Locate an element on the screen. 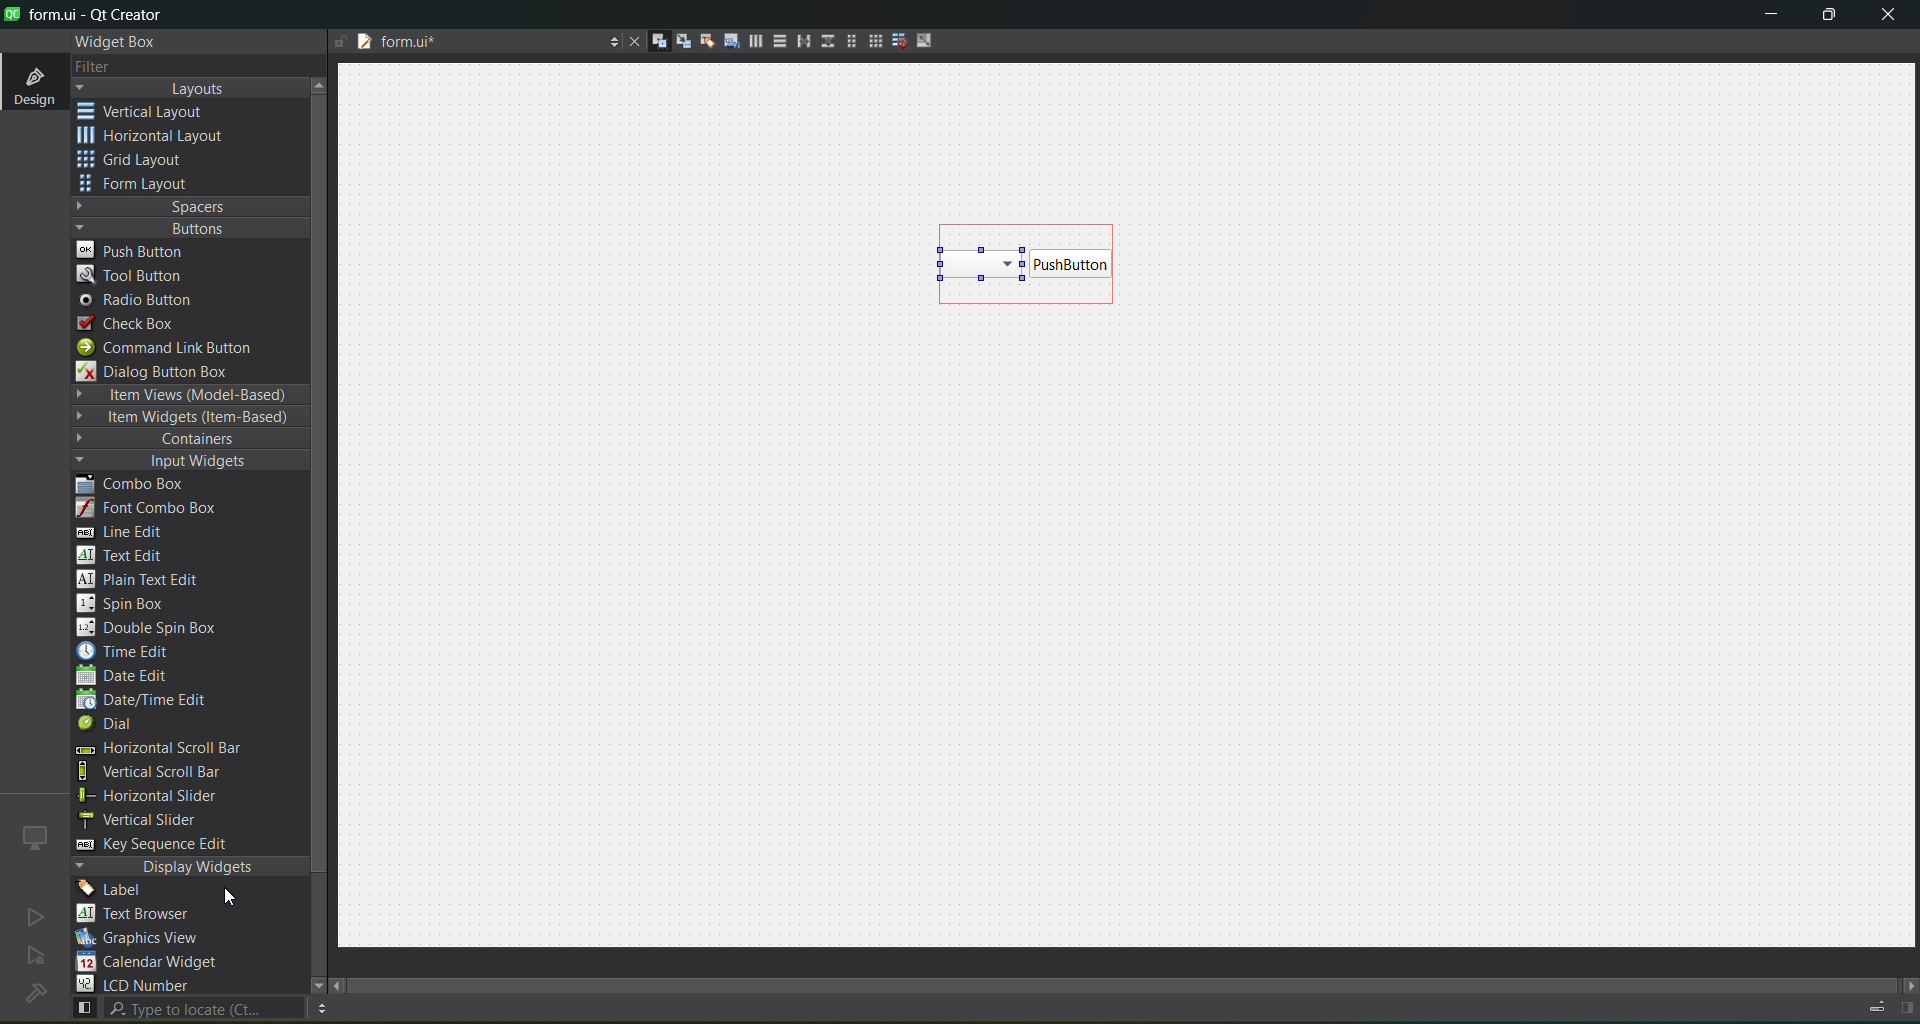 This screenshot has height=1024, width=1920. layout in a form is located at coordinates (845, 41).